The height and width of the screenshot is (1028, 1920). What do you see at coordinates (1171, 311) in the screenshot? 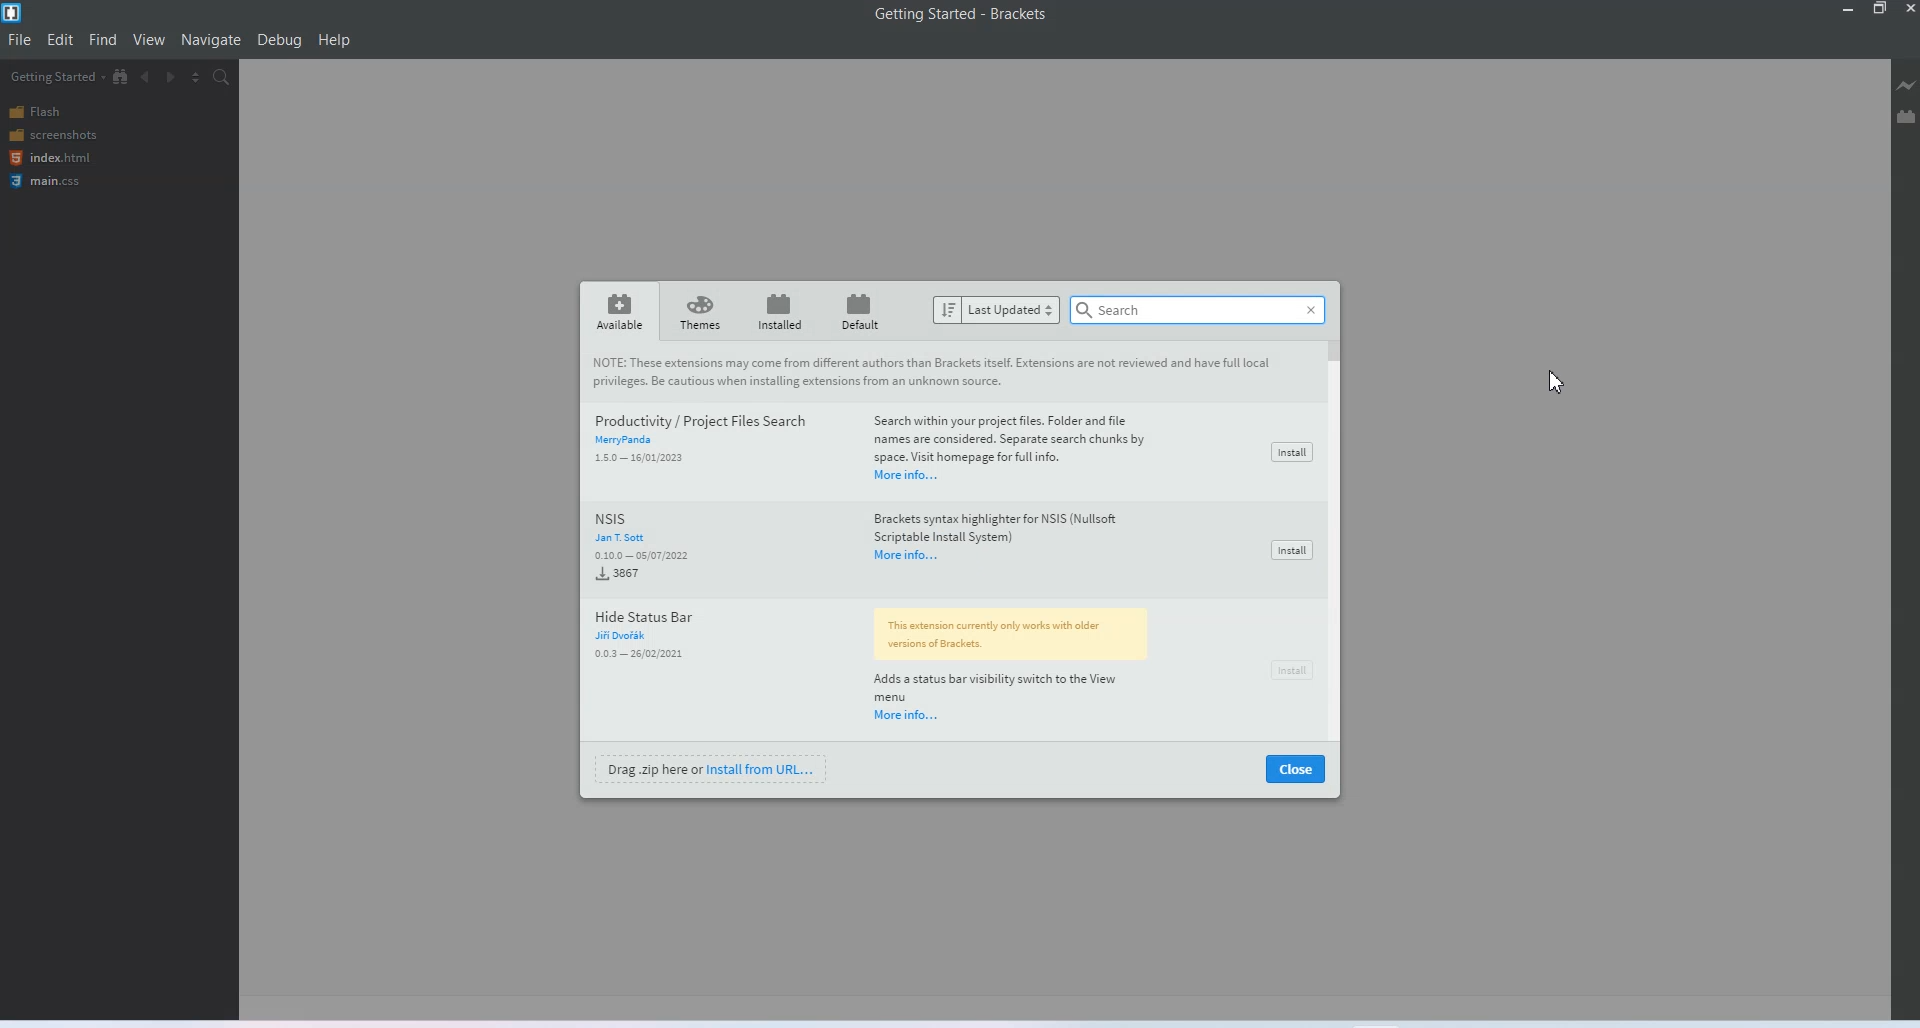
I see `Search bar` at bounding box center [1171, 311].